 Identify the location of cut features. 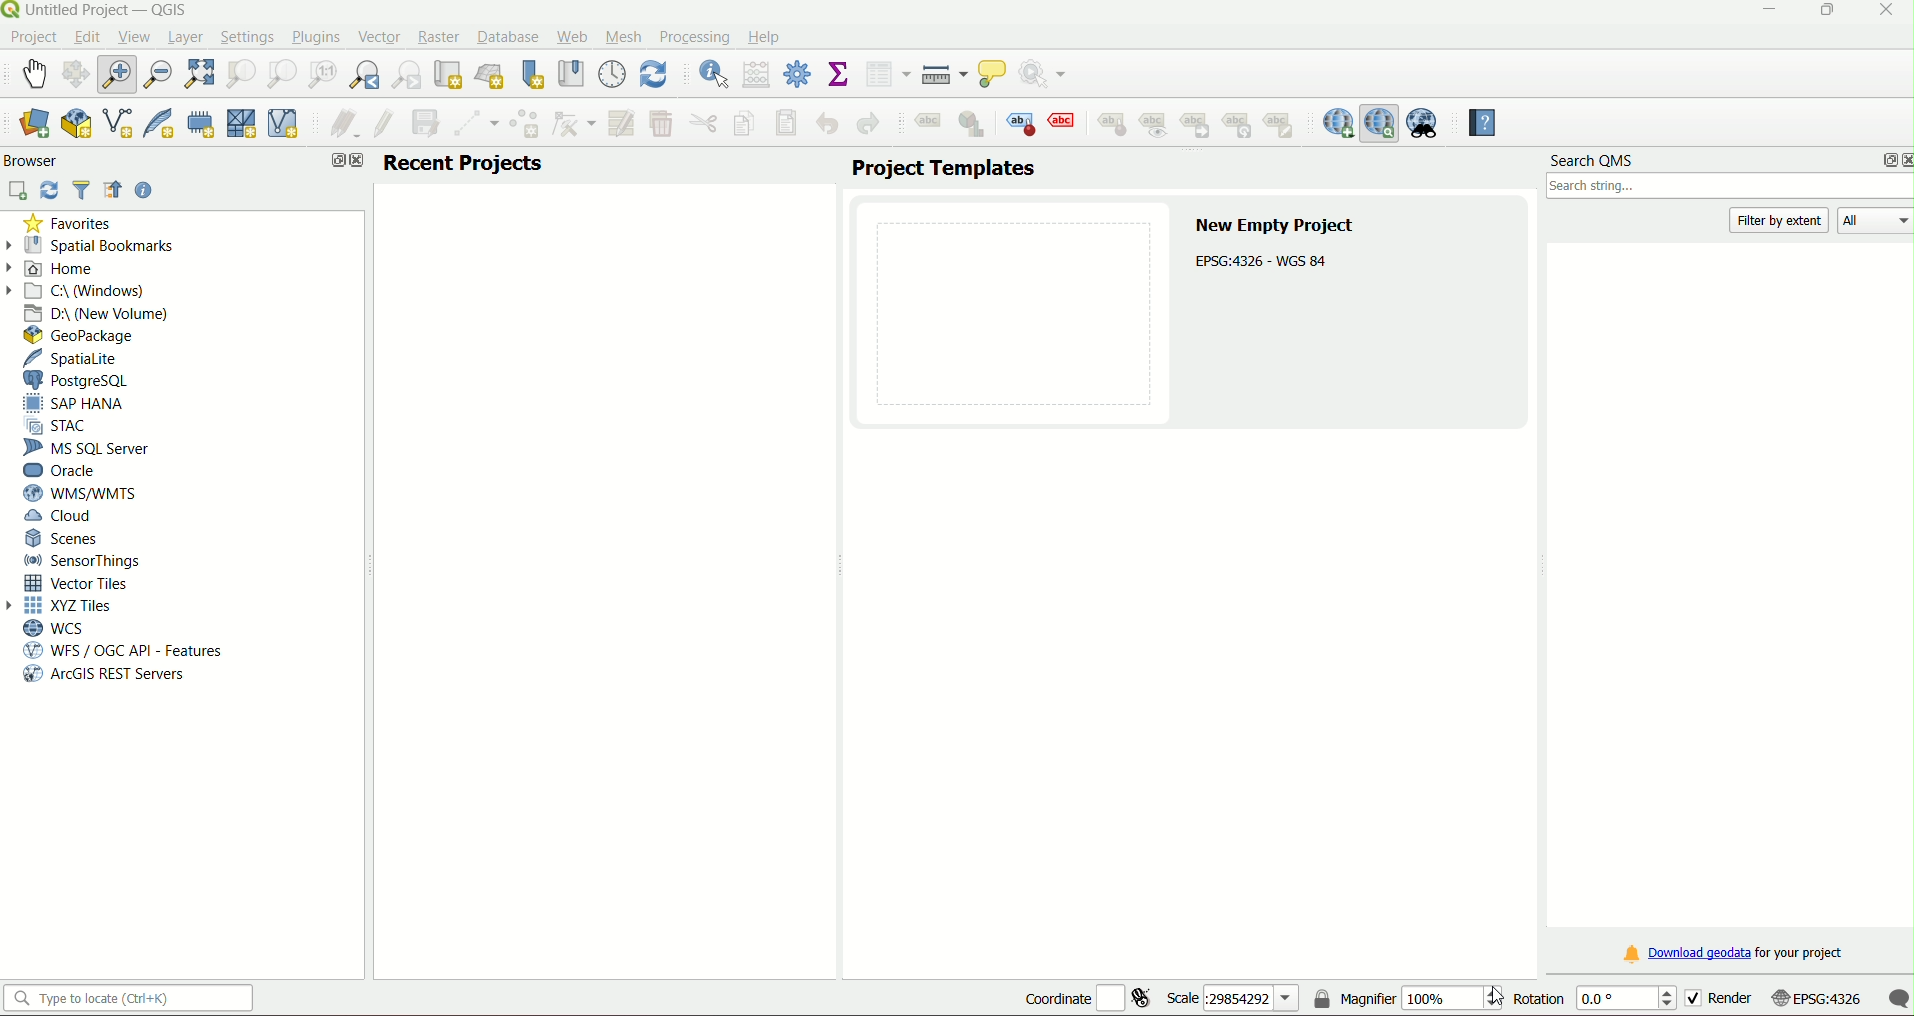
(702, 124).